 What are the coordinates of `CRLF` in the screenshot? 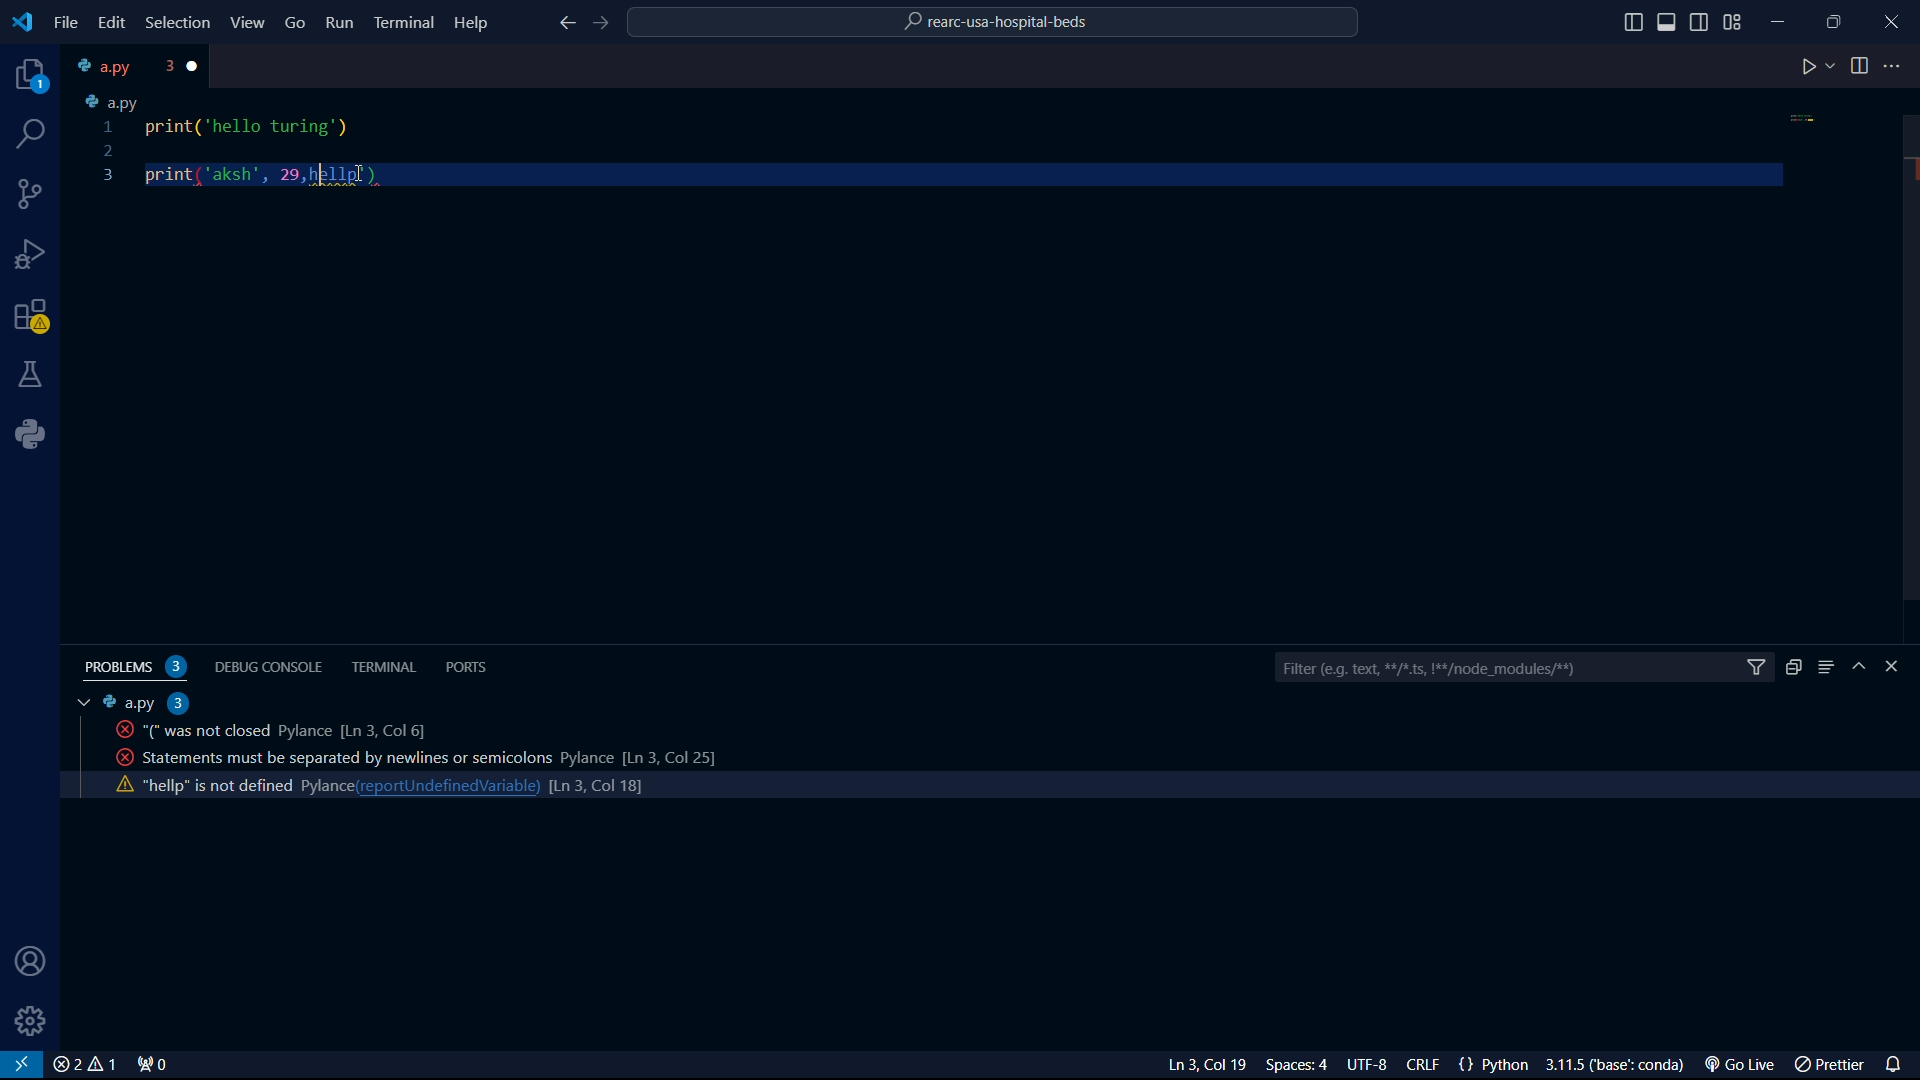 It's located at (1427, 1066).